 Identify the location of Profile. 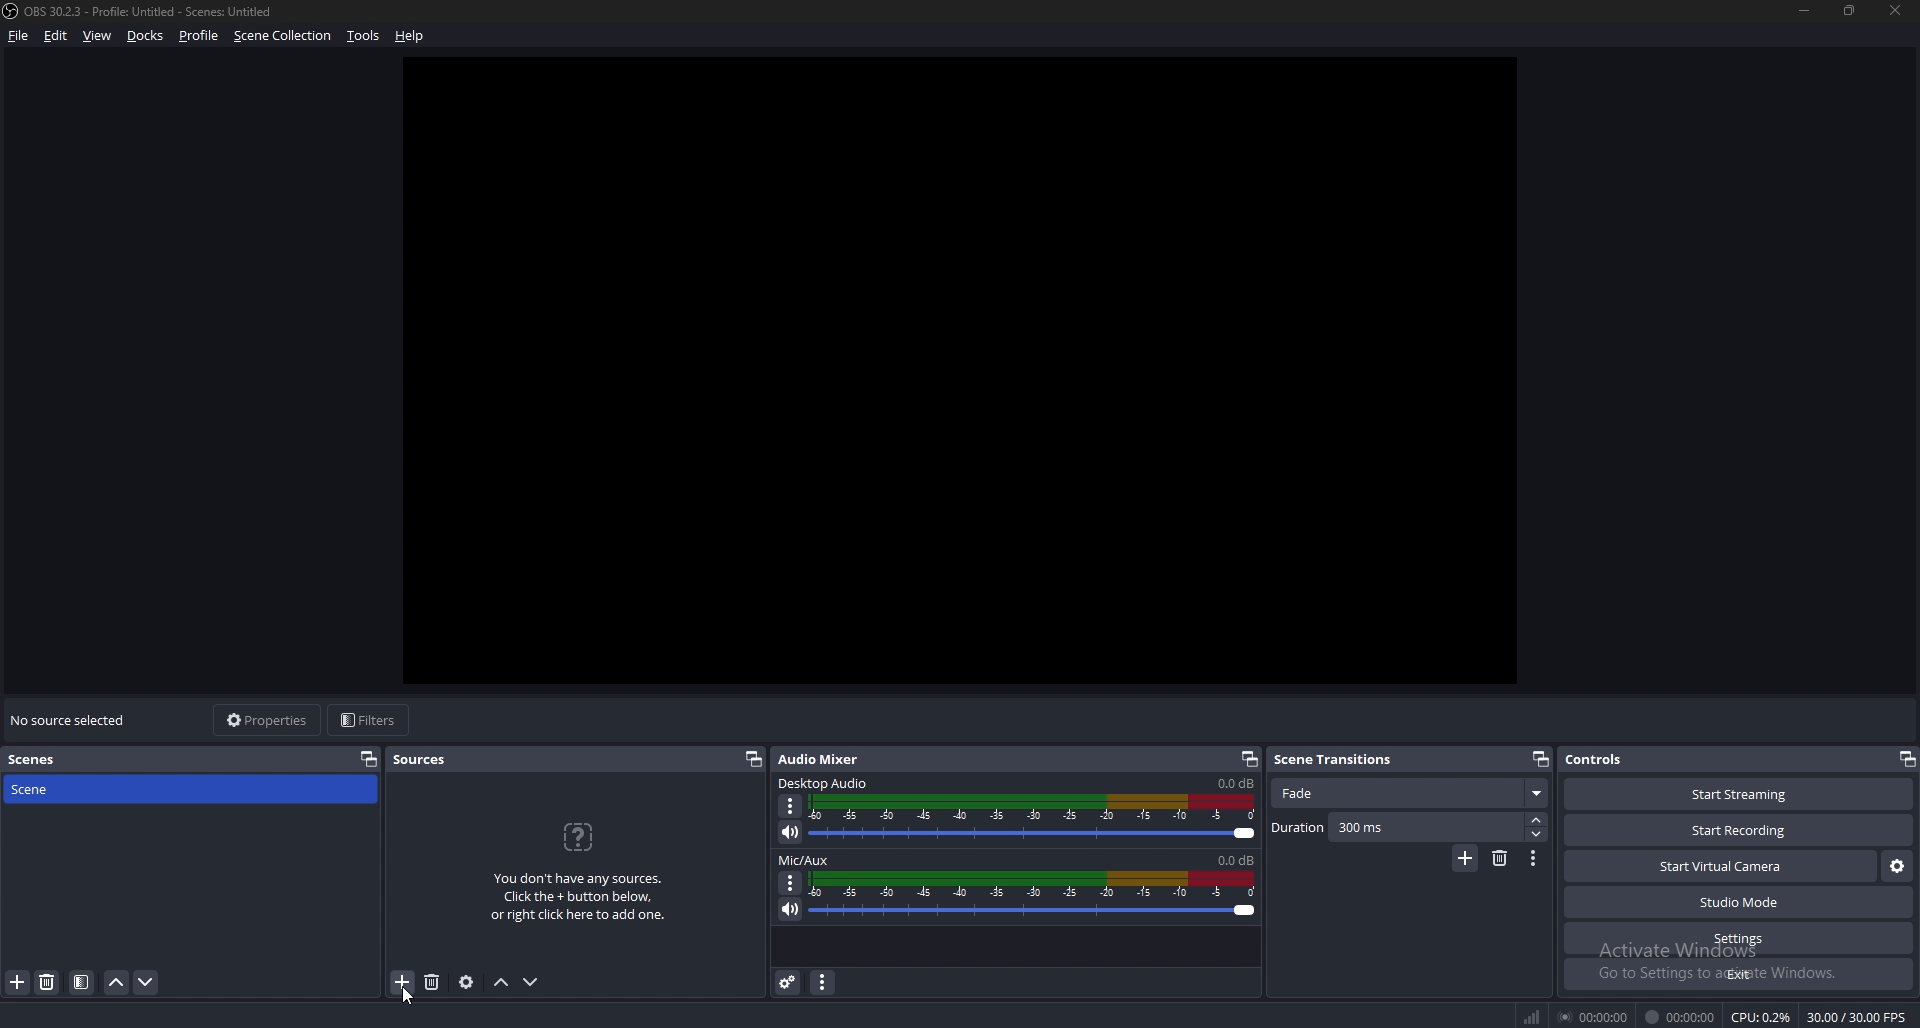
(198, 36).